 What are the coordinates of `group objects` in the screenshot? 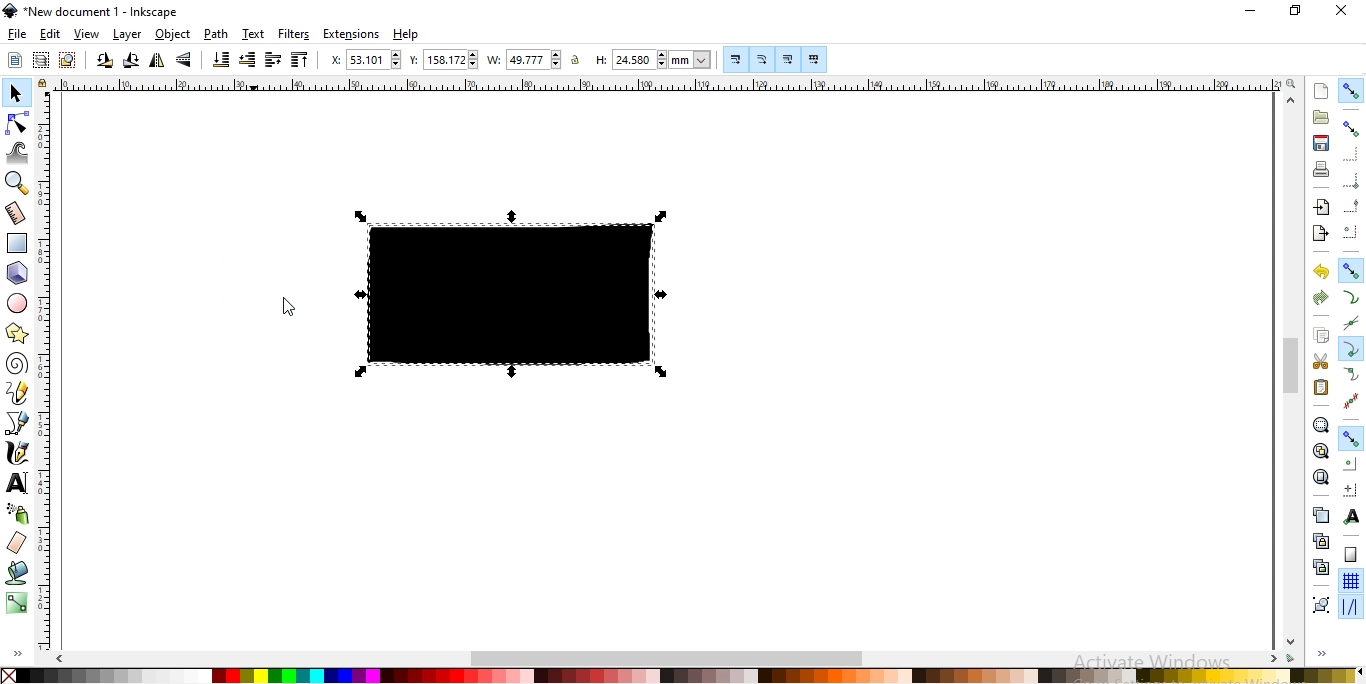 It's located at (1321, 604).